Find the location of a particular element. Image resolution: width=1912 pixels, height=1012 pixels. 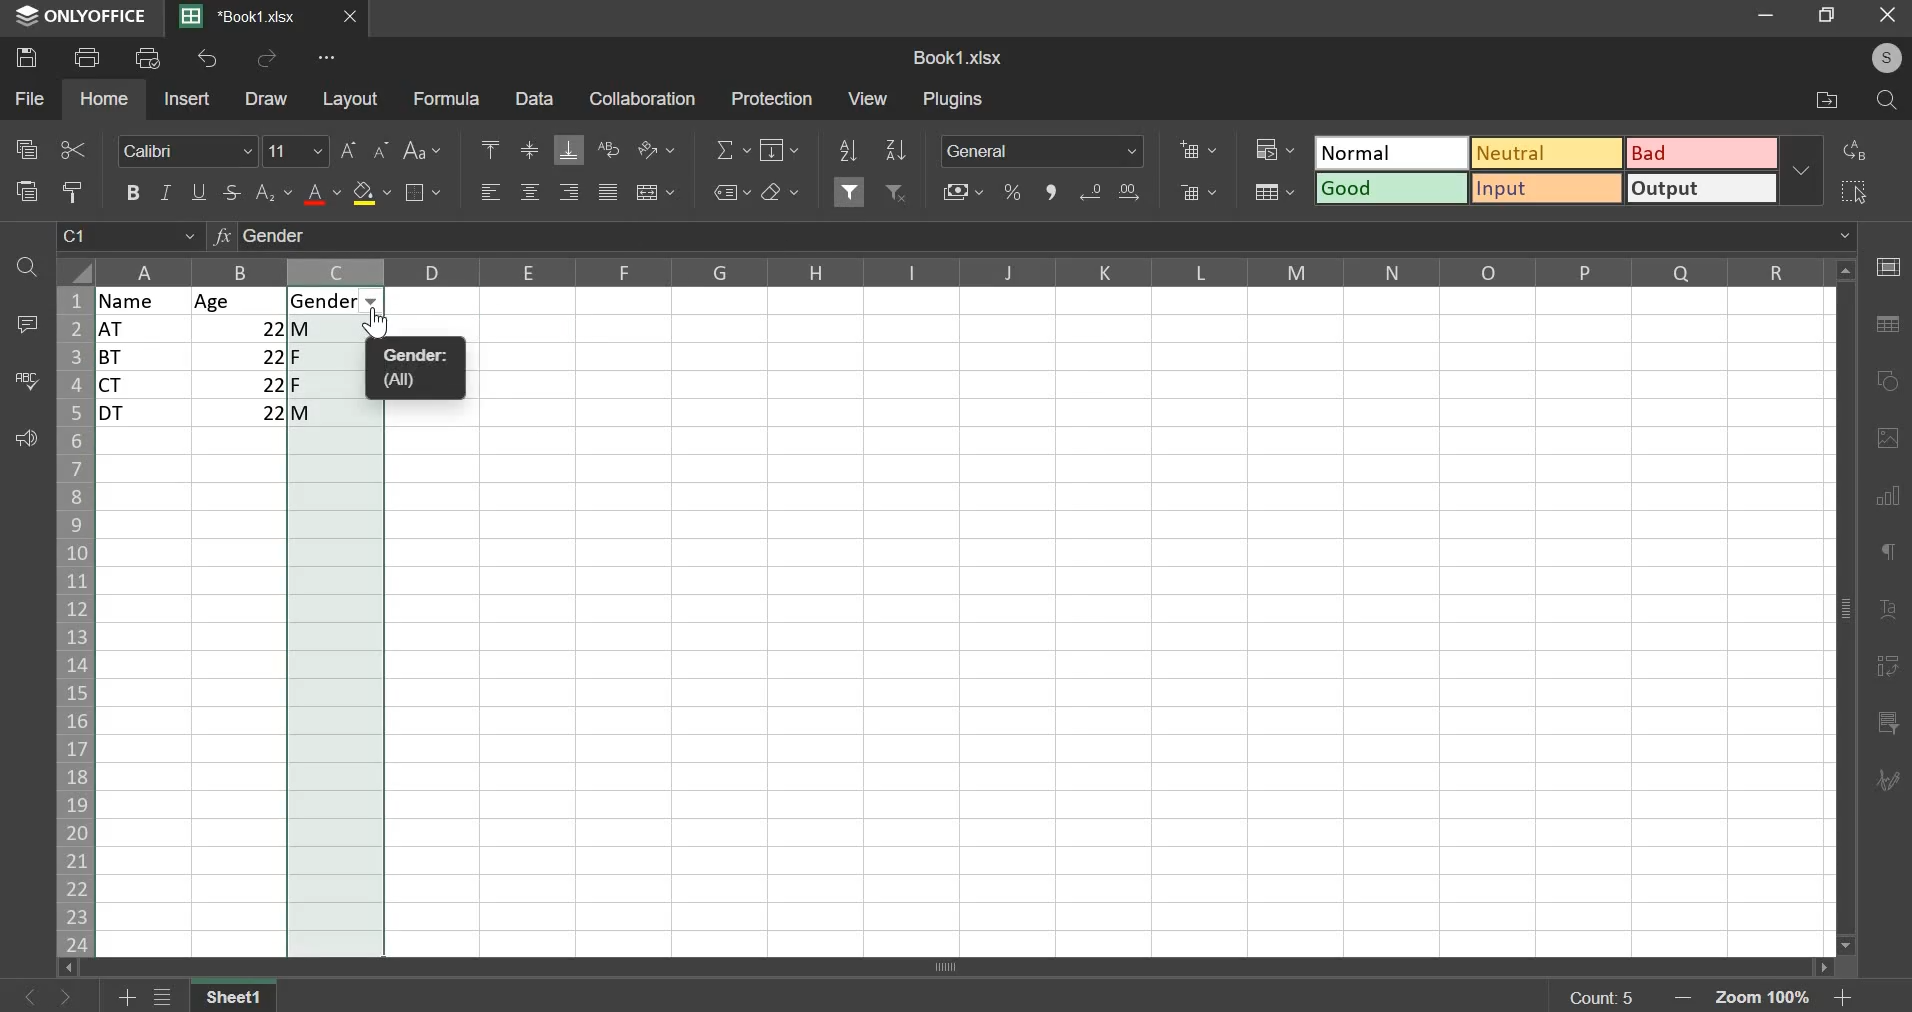

shape is located at coordinates (1884, 379).